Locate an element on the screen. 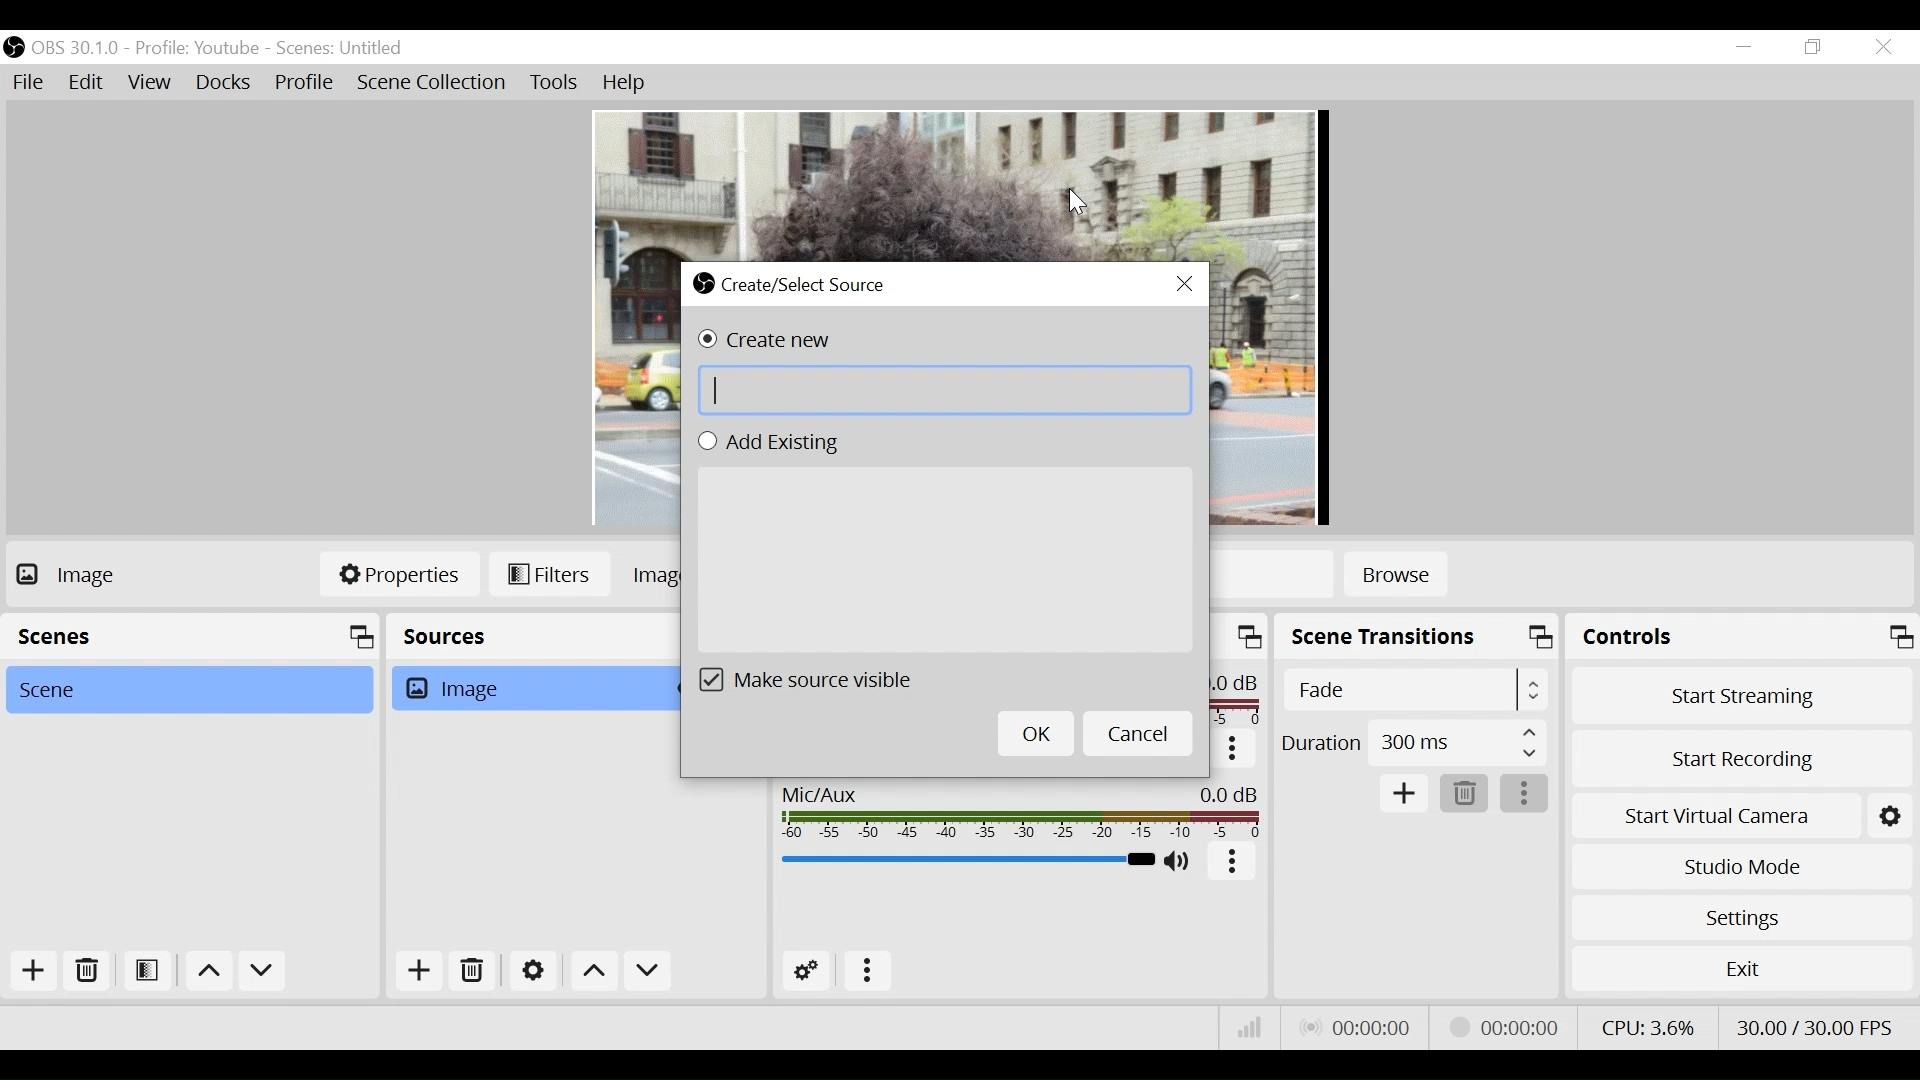 The width and height of the screenshot is (1920, 1080). Docks is located at coordinates (223, 84).